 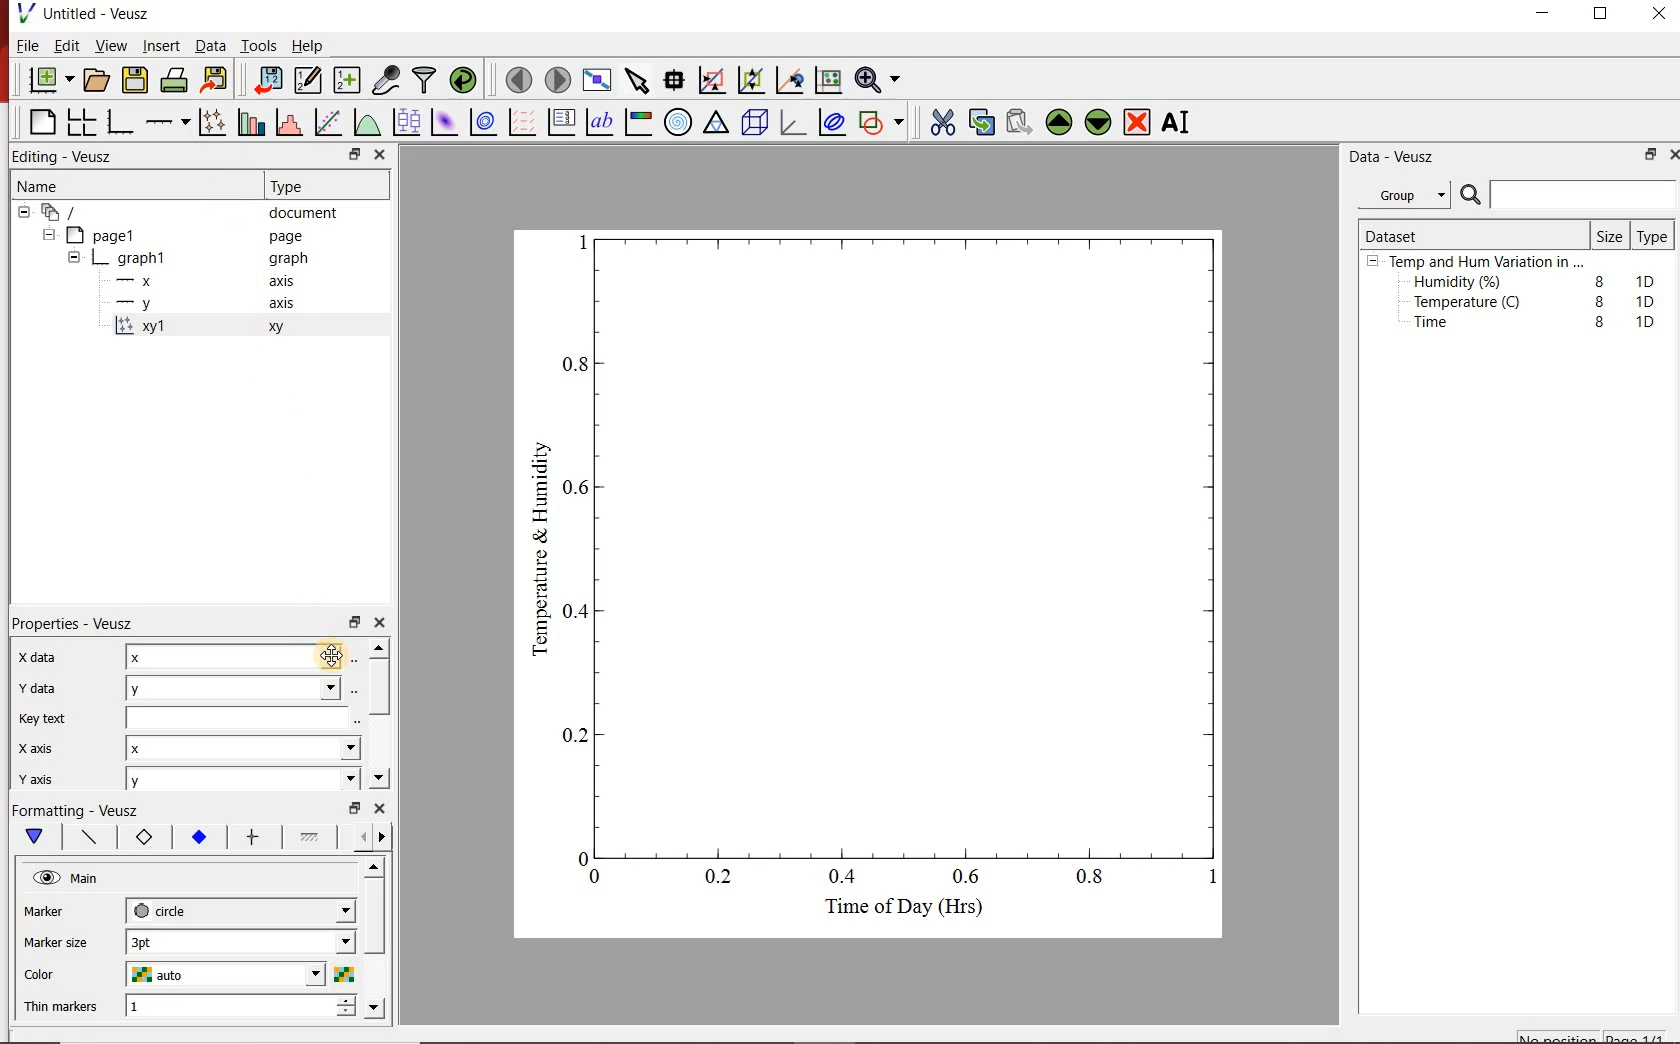 I want to click on close, so click(x=1660, y=14).